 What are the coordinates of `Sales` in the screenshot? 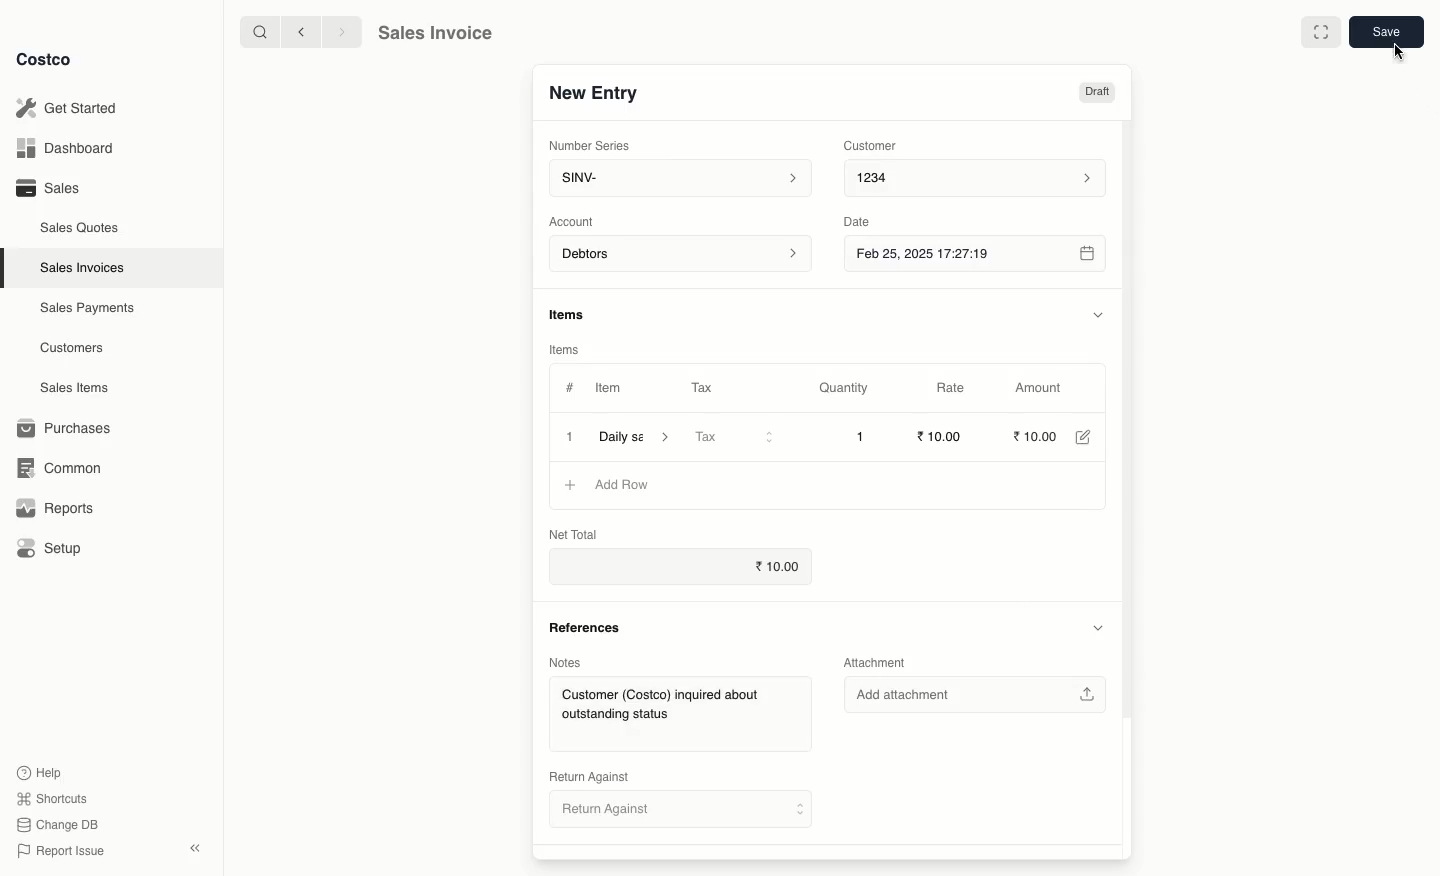 It's located at (49, 189).